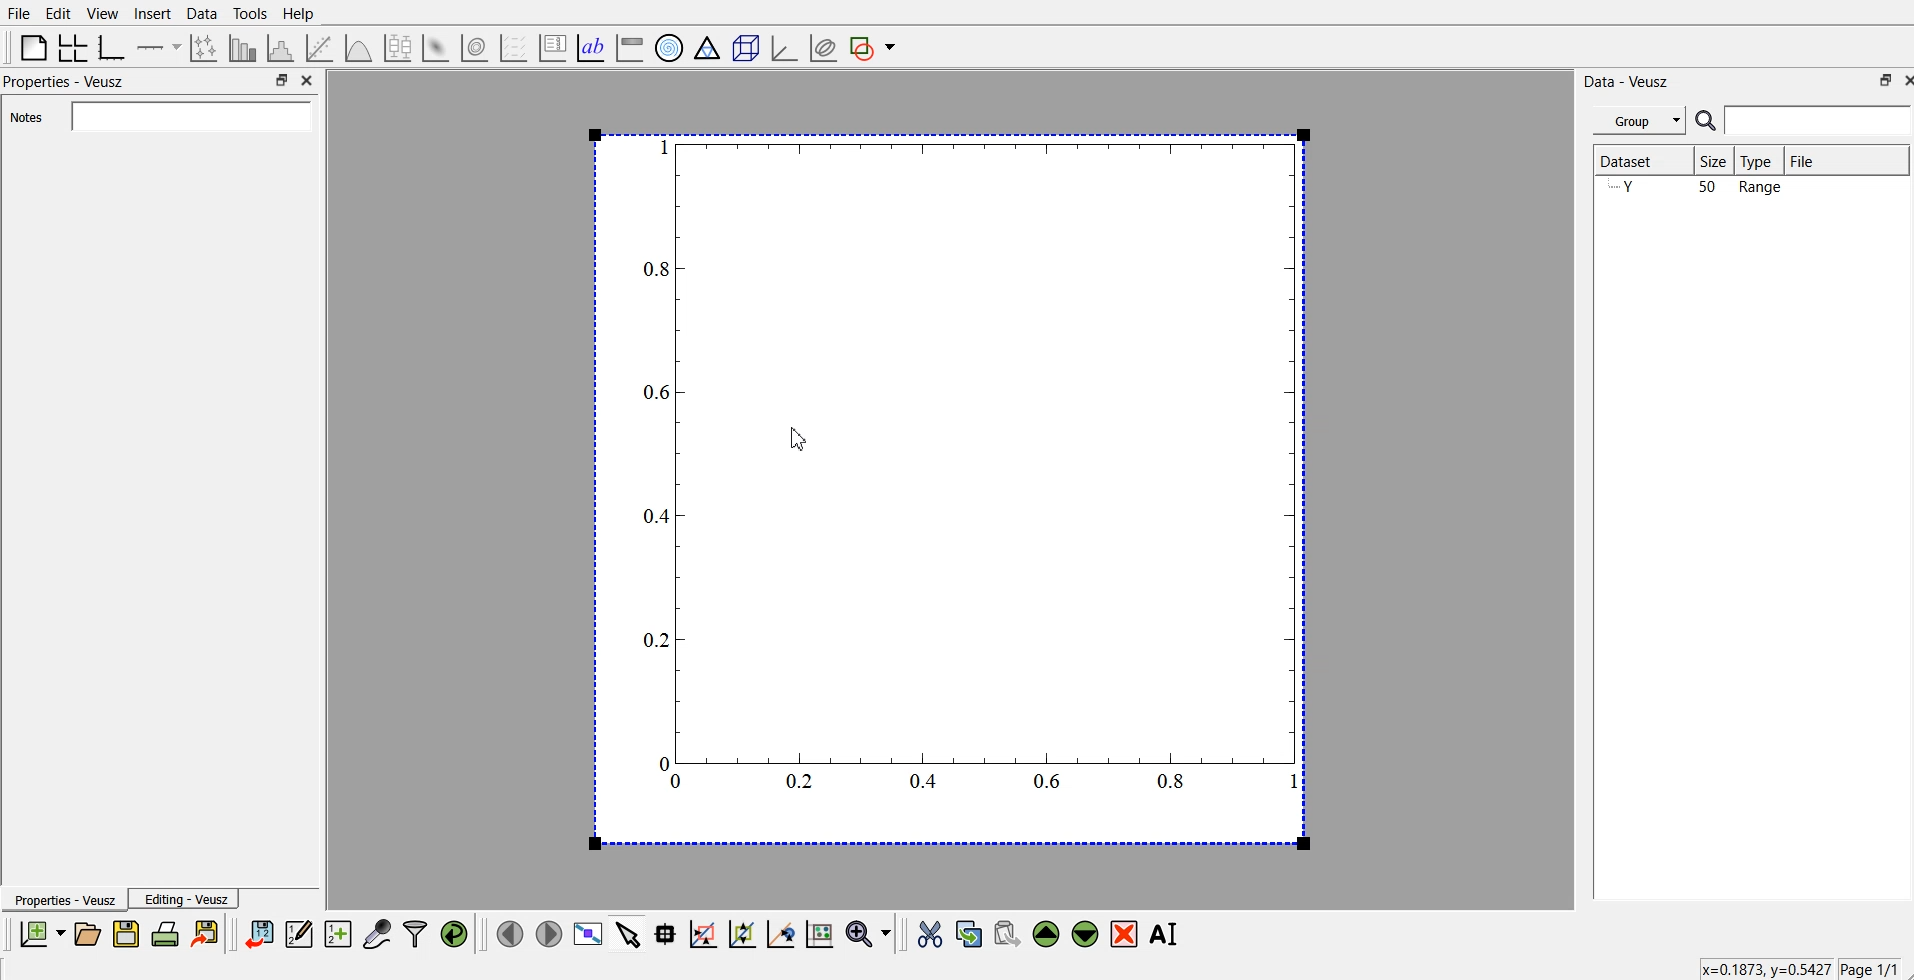  I want to click on Help, so click(299, 15).